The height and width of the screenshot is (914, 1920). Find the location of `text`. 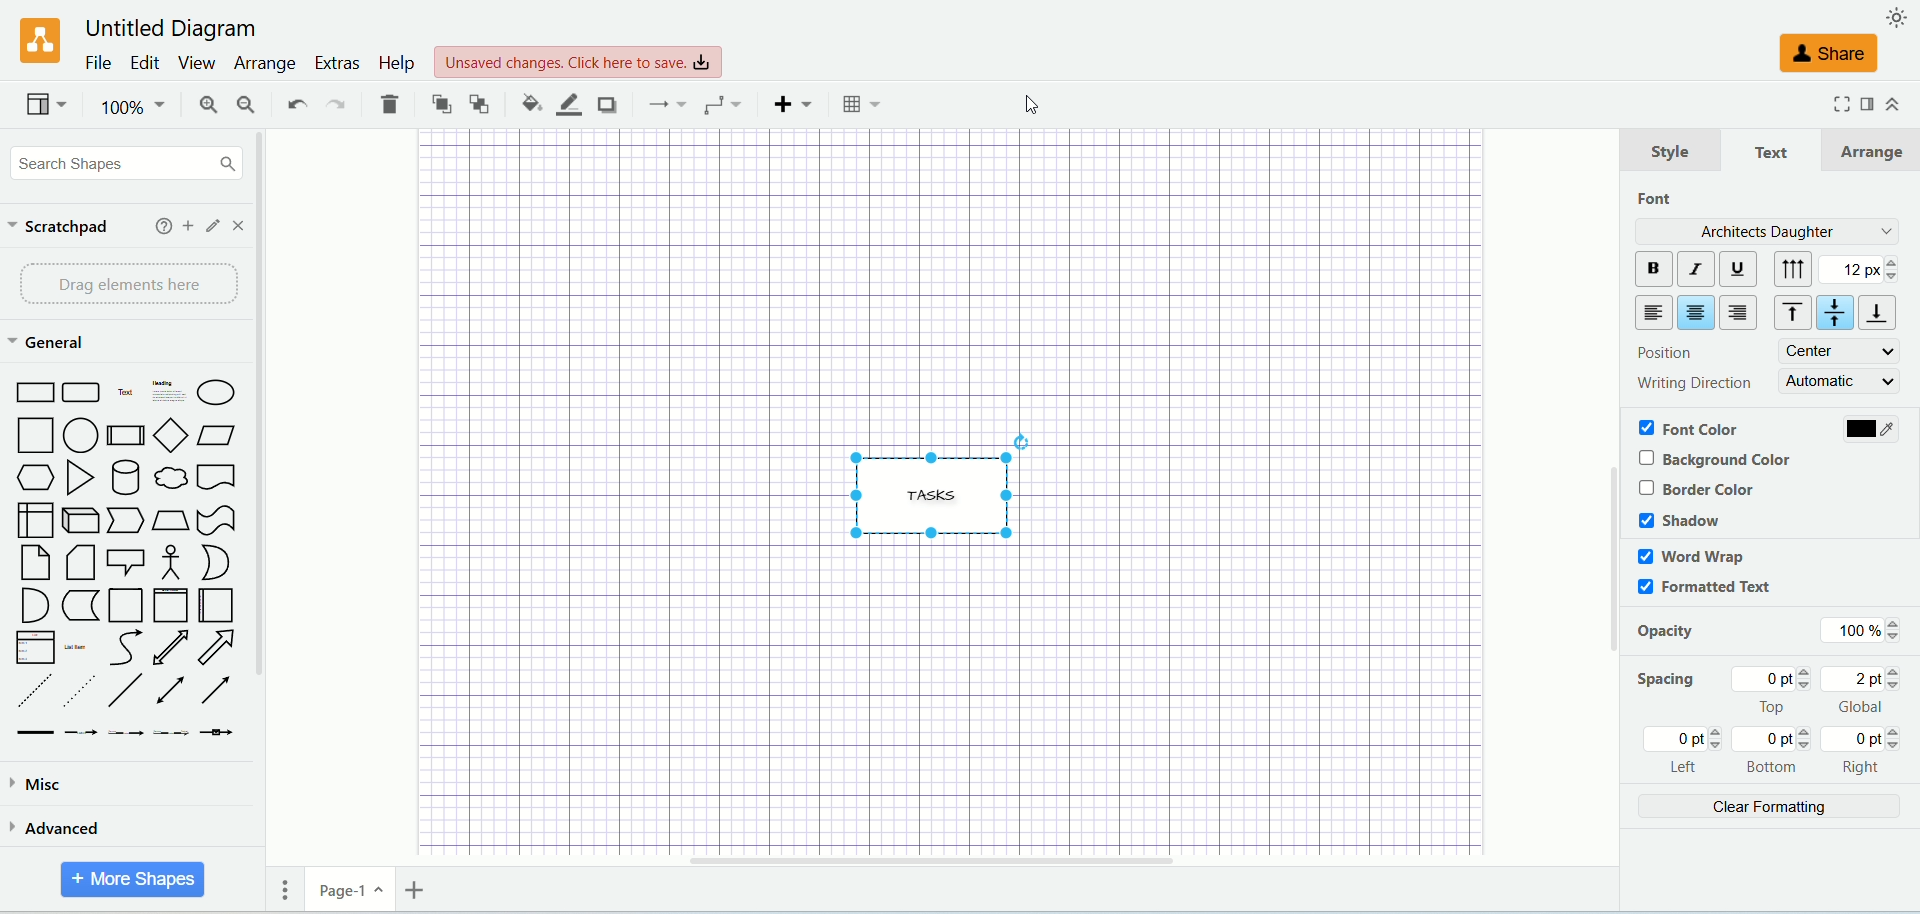

text is located at coordinates (1772, 153).